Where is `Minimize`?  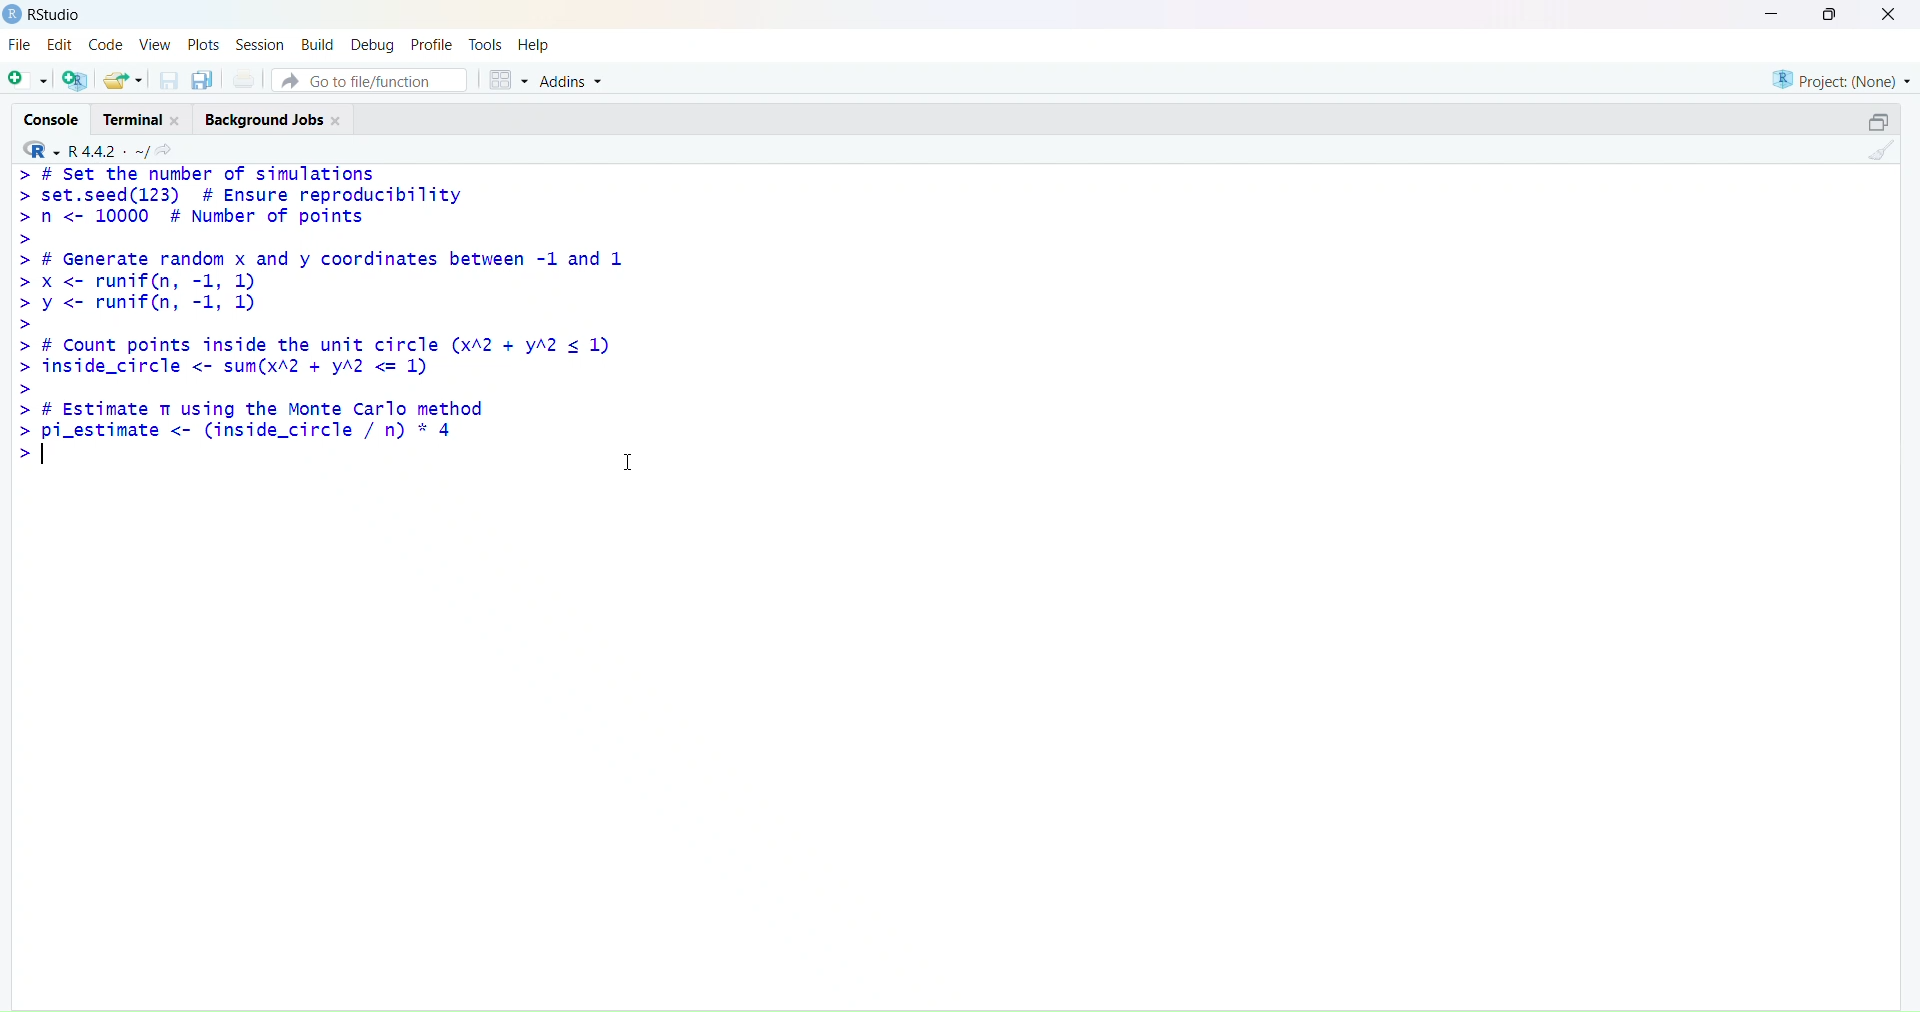
Minimize is located at coordinates (1771, 14).